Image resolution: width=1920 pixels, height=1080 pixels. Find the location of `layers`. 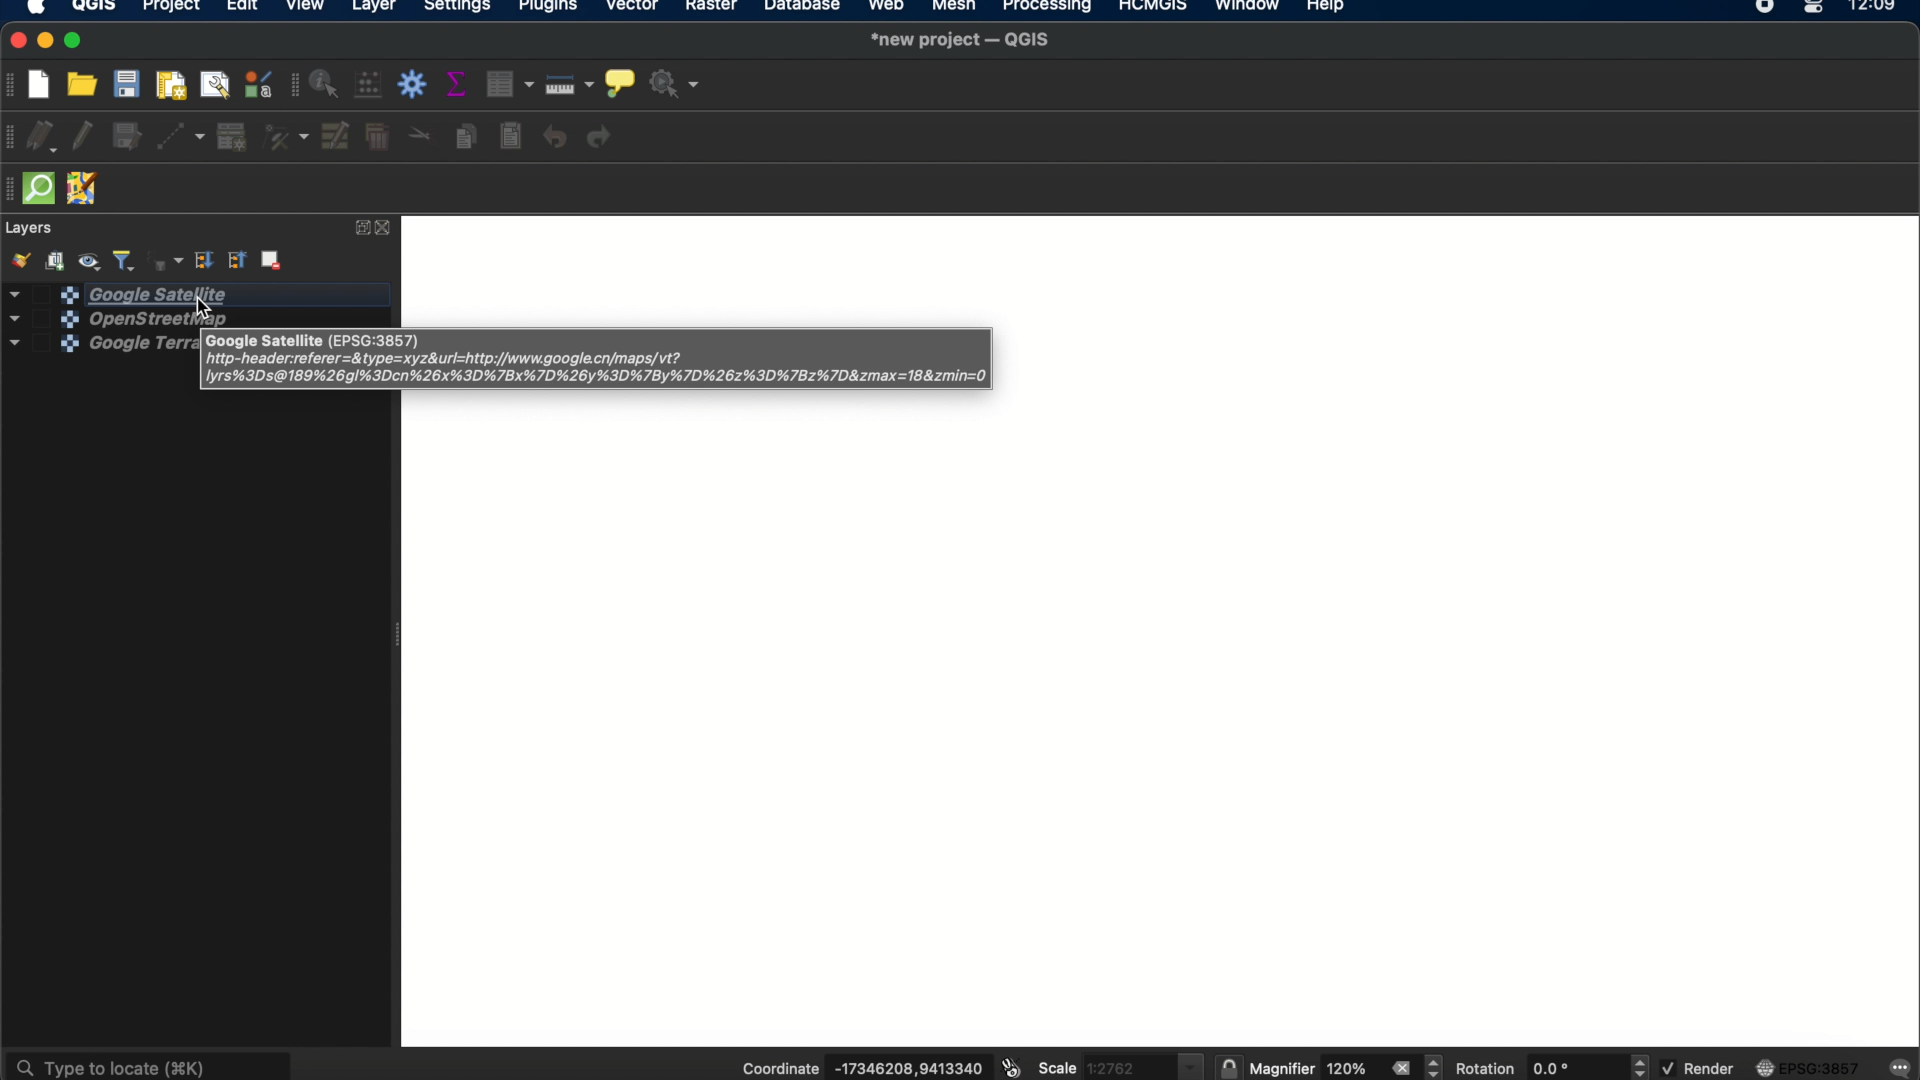

layers is located at coordinates (31, 228).